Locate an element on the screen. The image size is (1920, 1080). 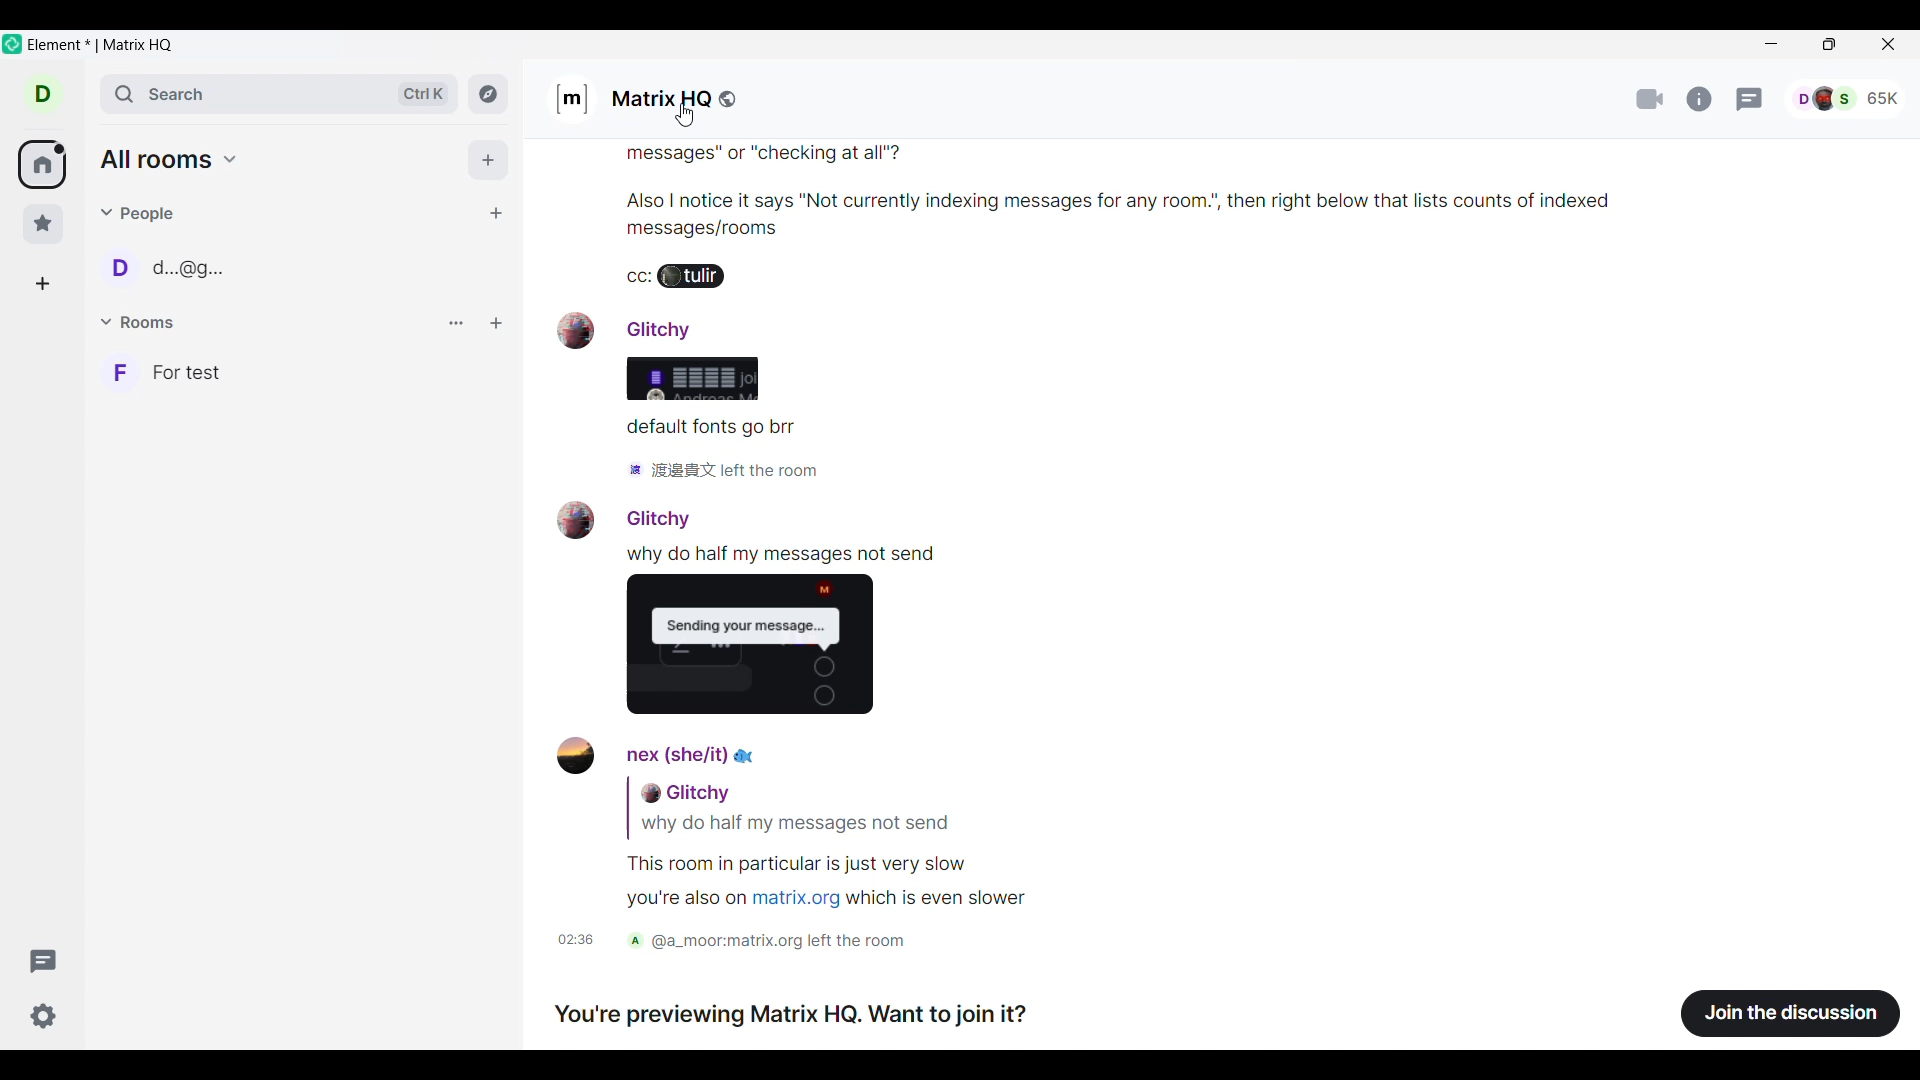
For test is located at coordinates (301, 372).